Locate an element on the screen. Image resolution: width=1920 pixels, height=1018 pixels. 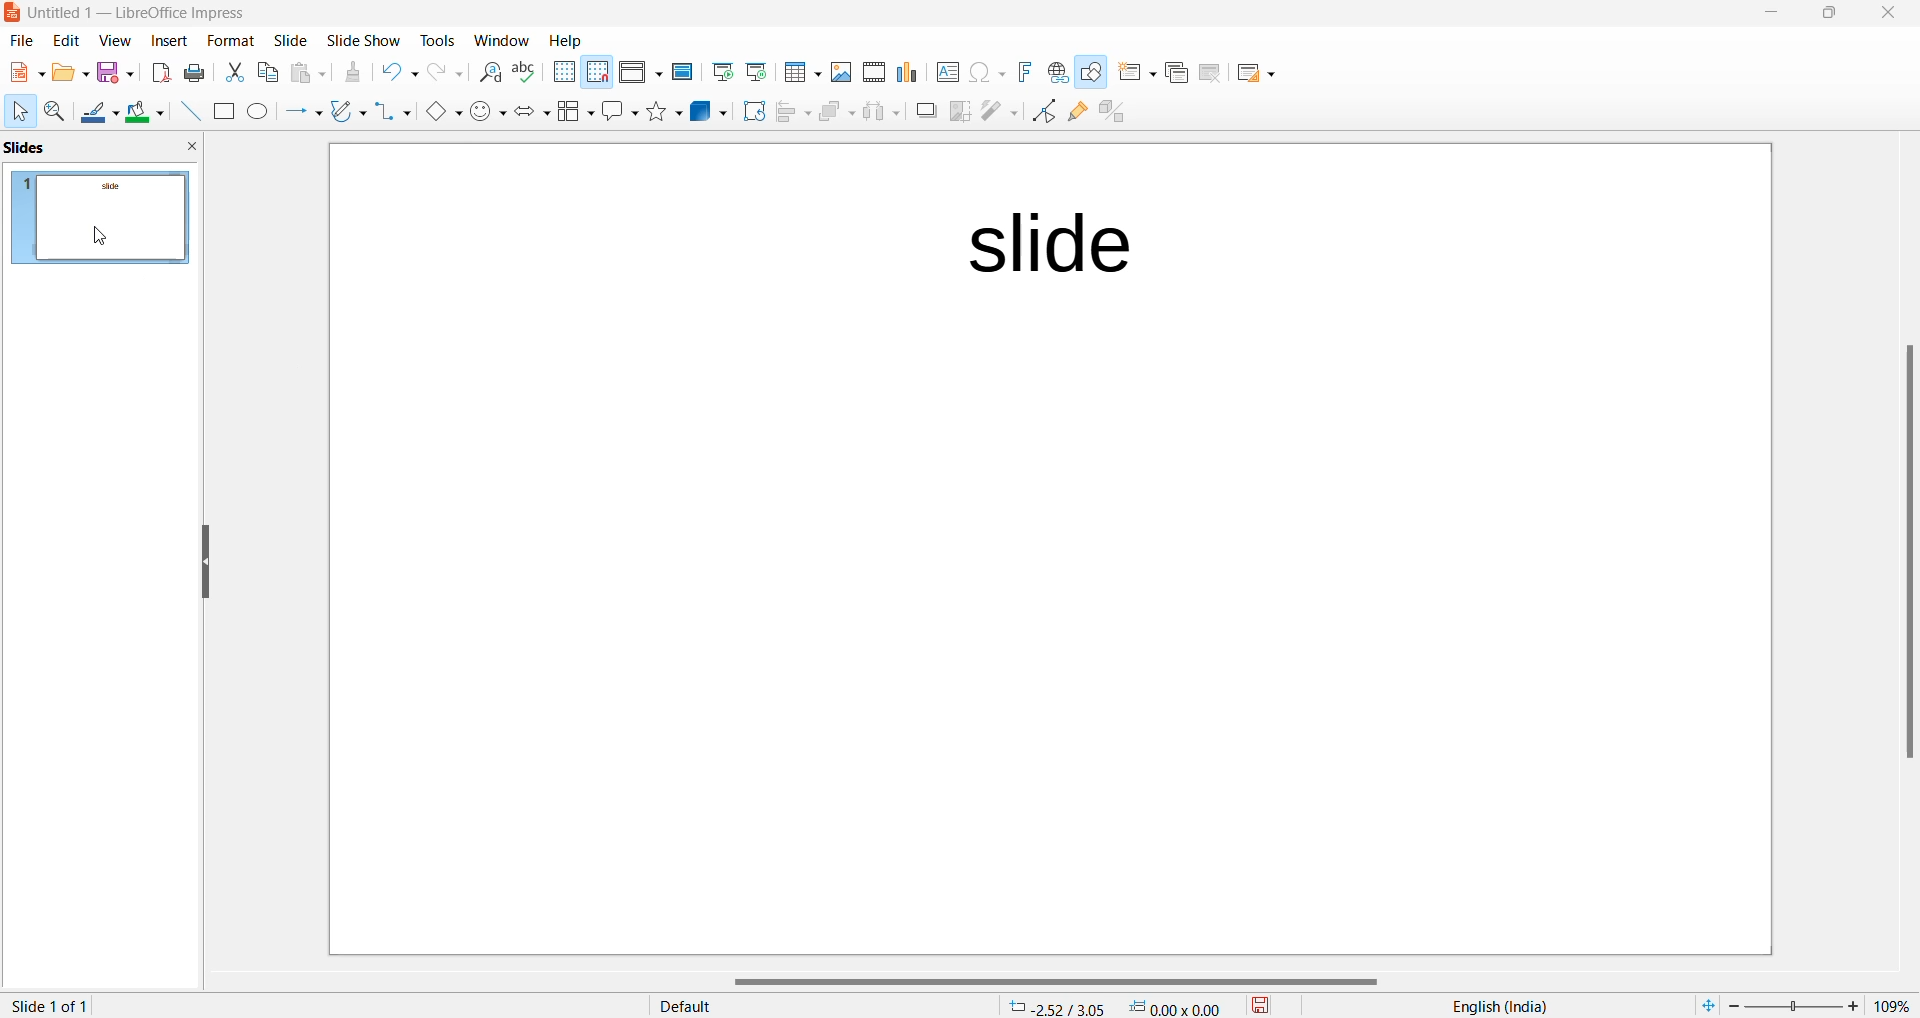
insert special characters is located at coordinates (987, 73).